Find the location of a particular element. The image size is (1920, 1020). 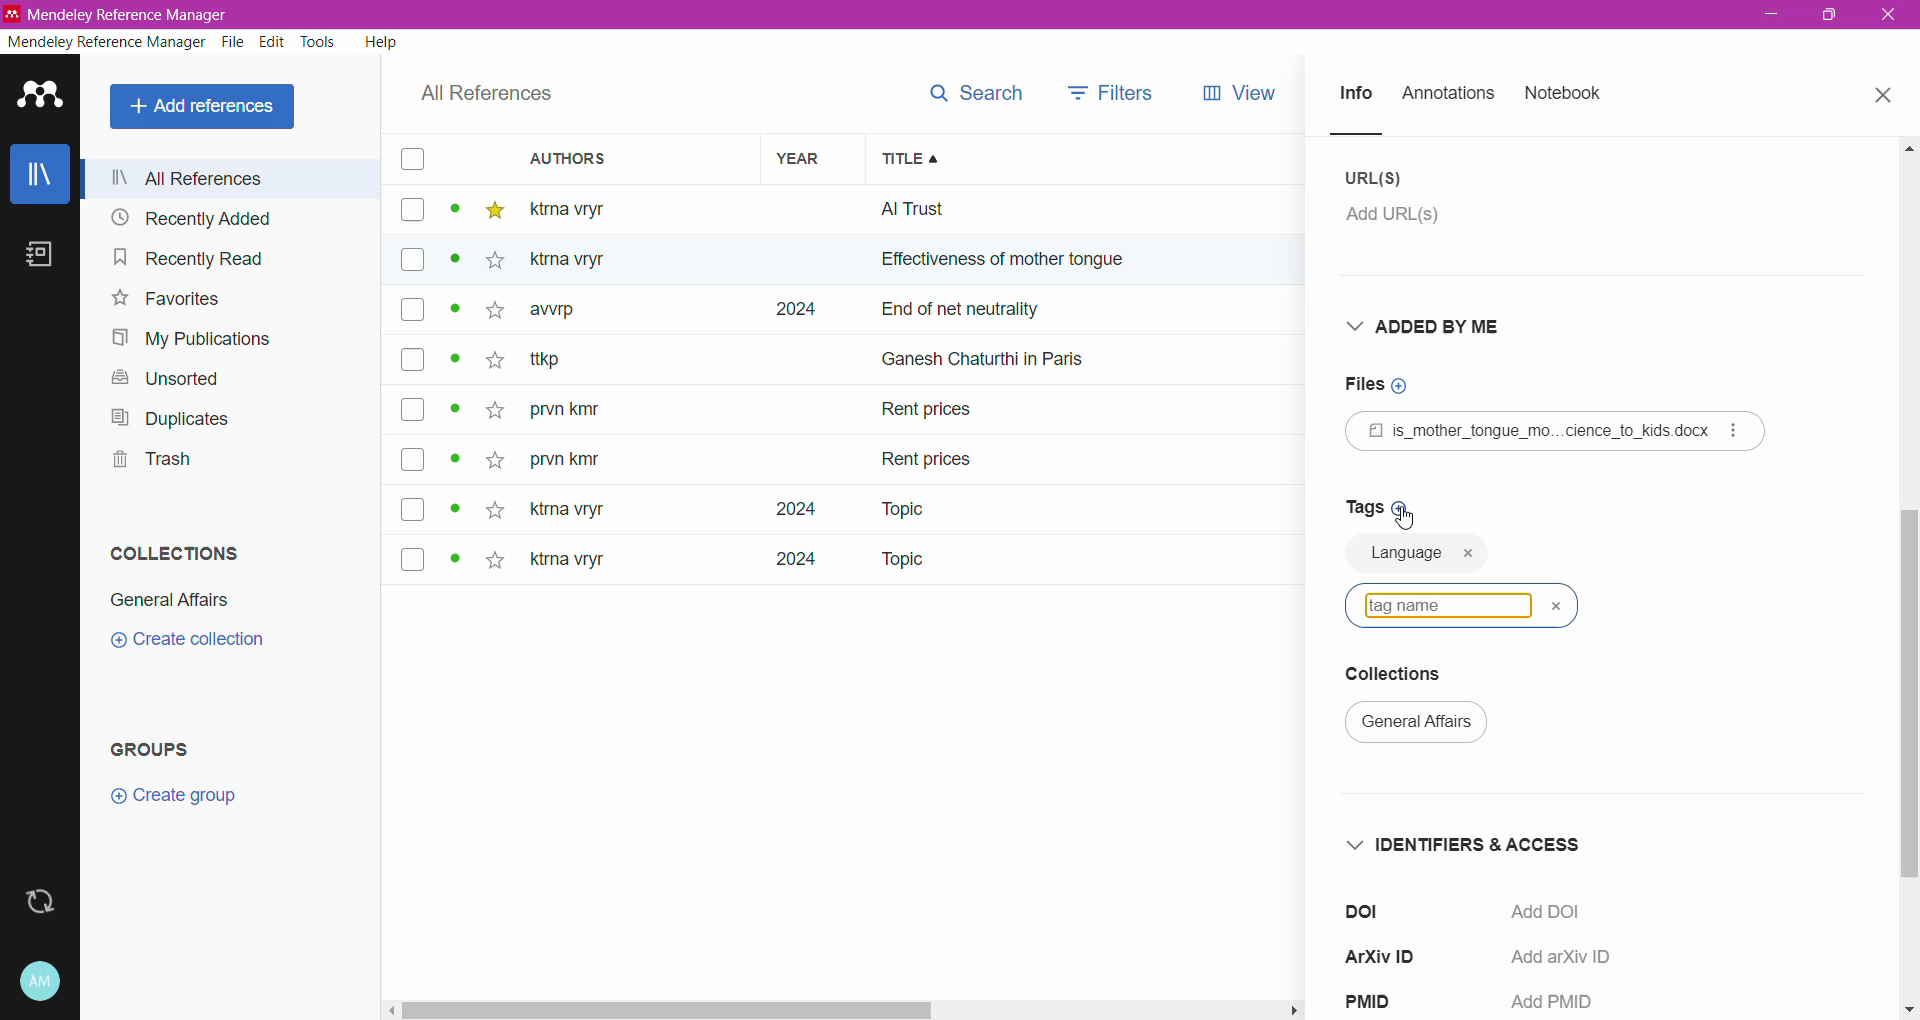

Cursor is located at coordinates (1411, 522).